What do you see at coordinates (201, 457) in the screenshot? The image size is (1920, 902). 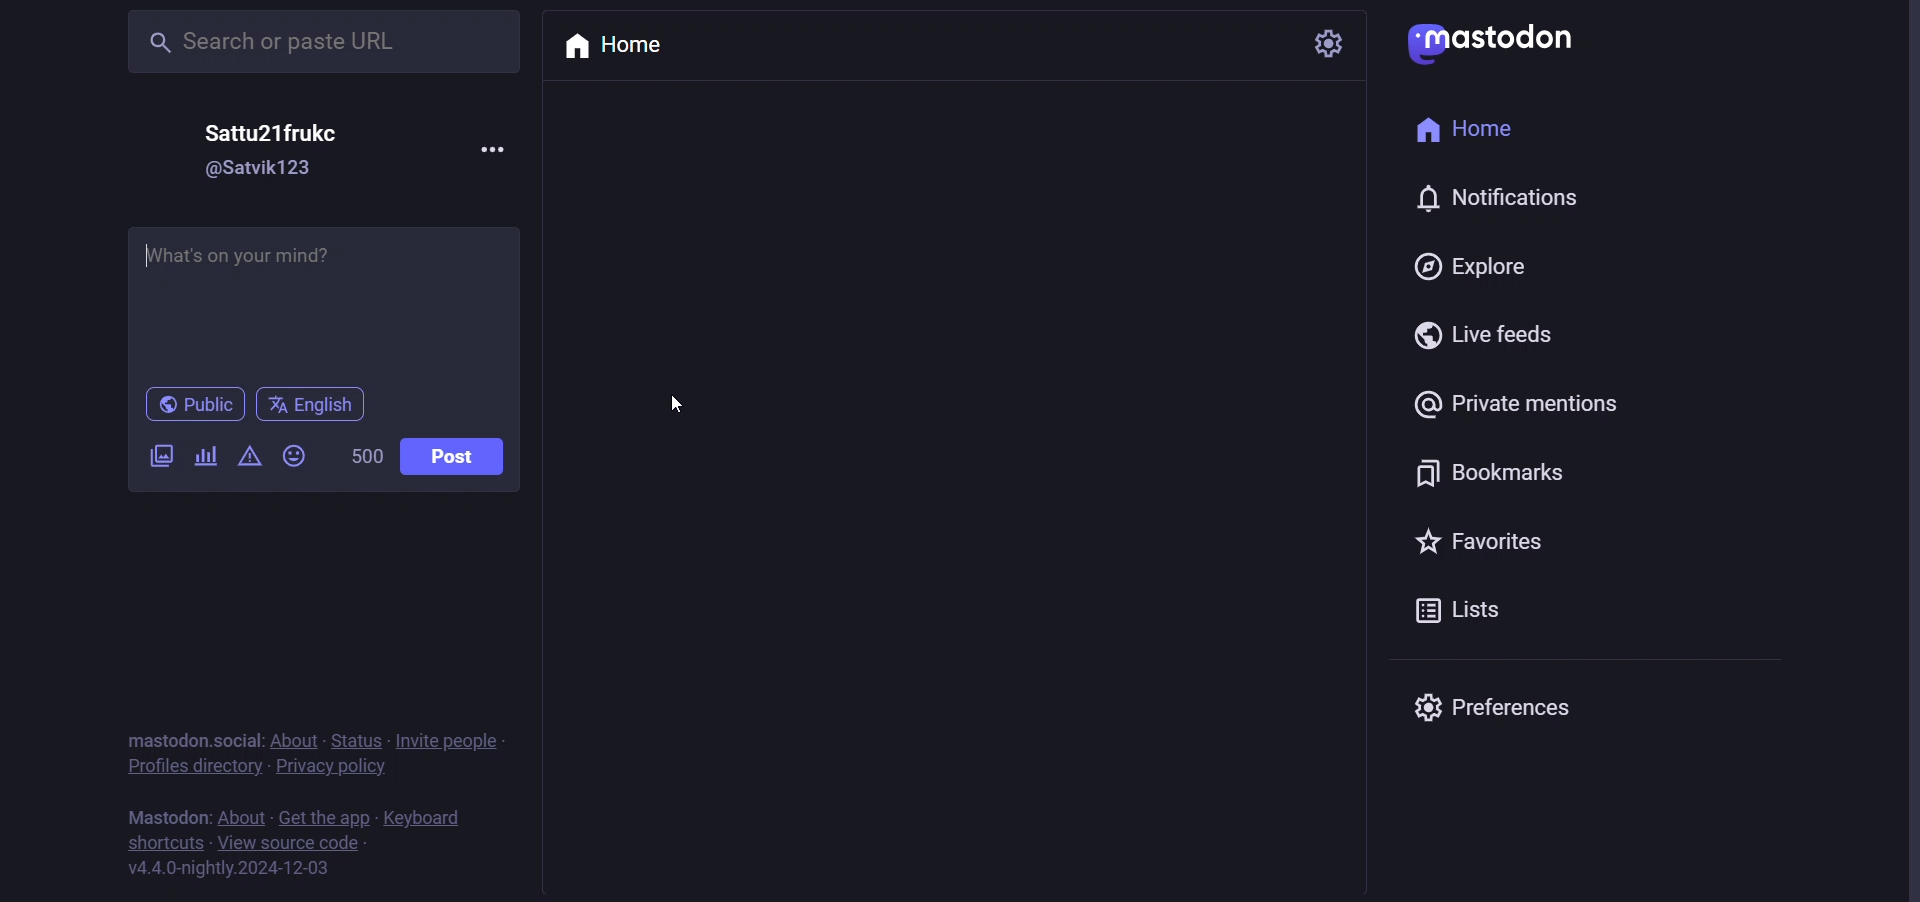 I see `poll` at bounding box center [201, 457].